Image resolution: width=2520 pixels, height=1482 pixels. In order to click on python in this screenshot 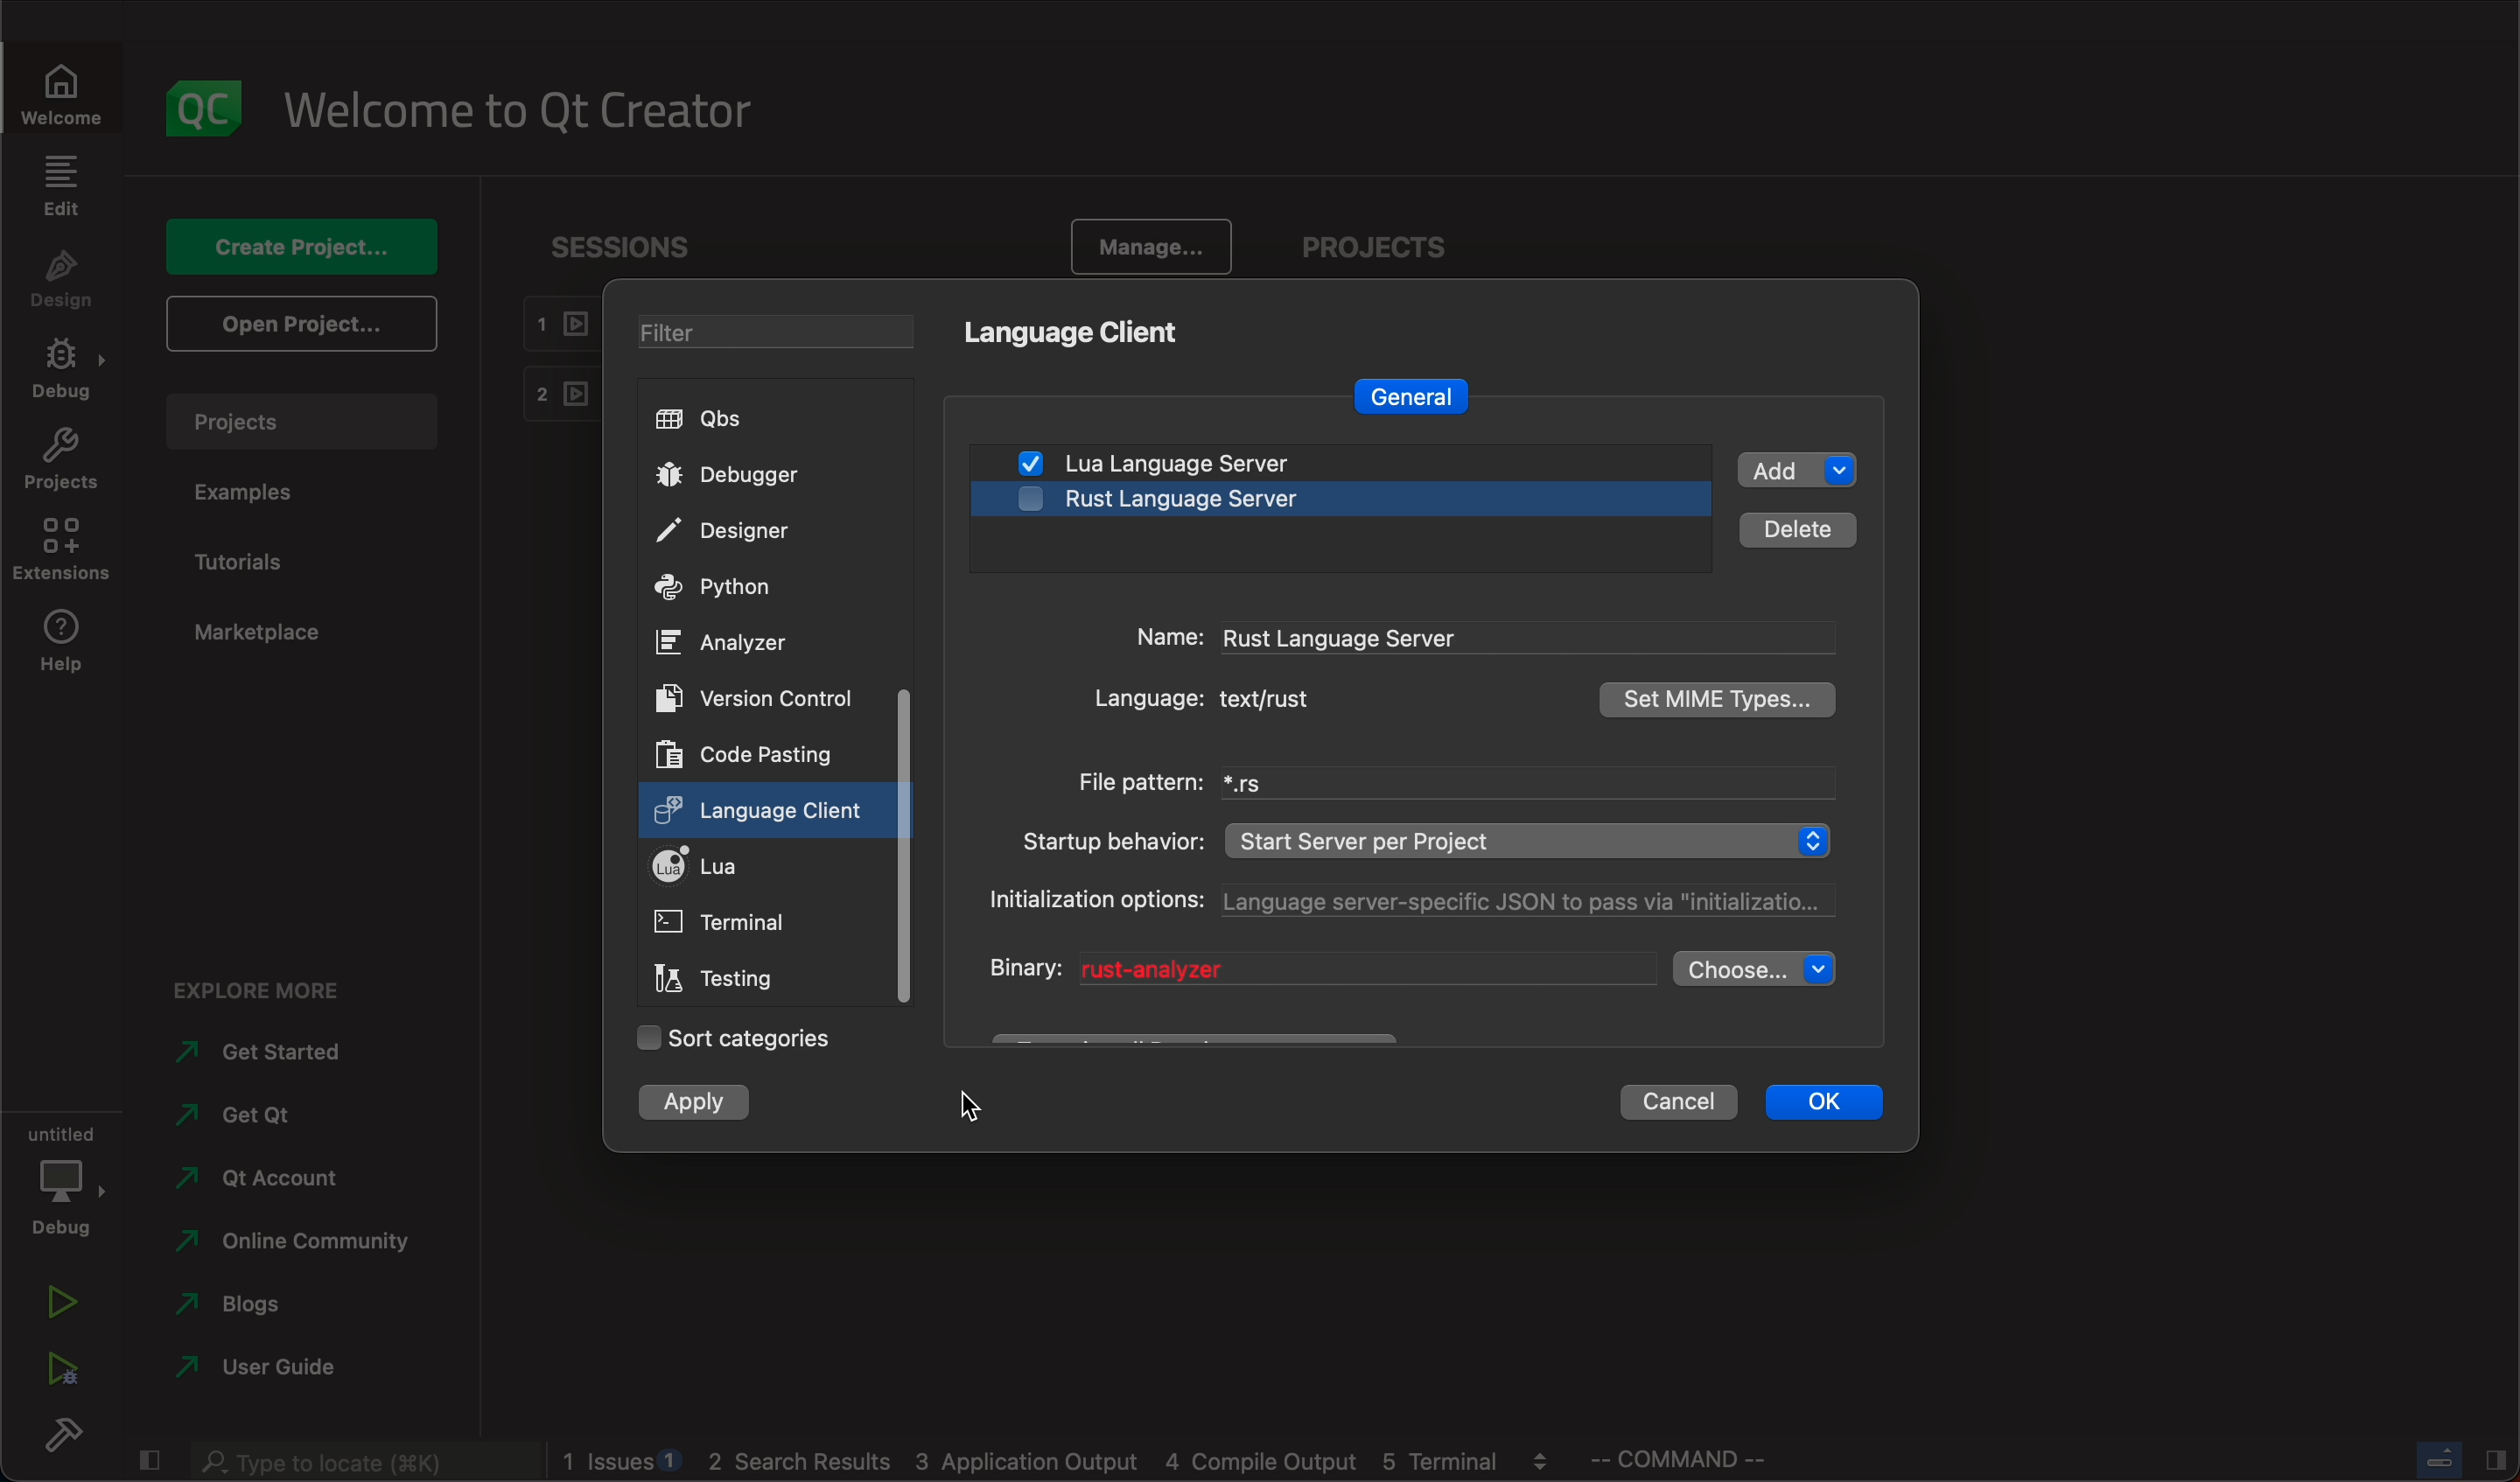, I will do `click(727, 587)`.